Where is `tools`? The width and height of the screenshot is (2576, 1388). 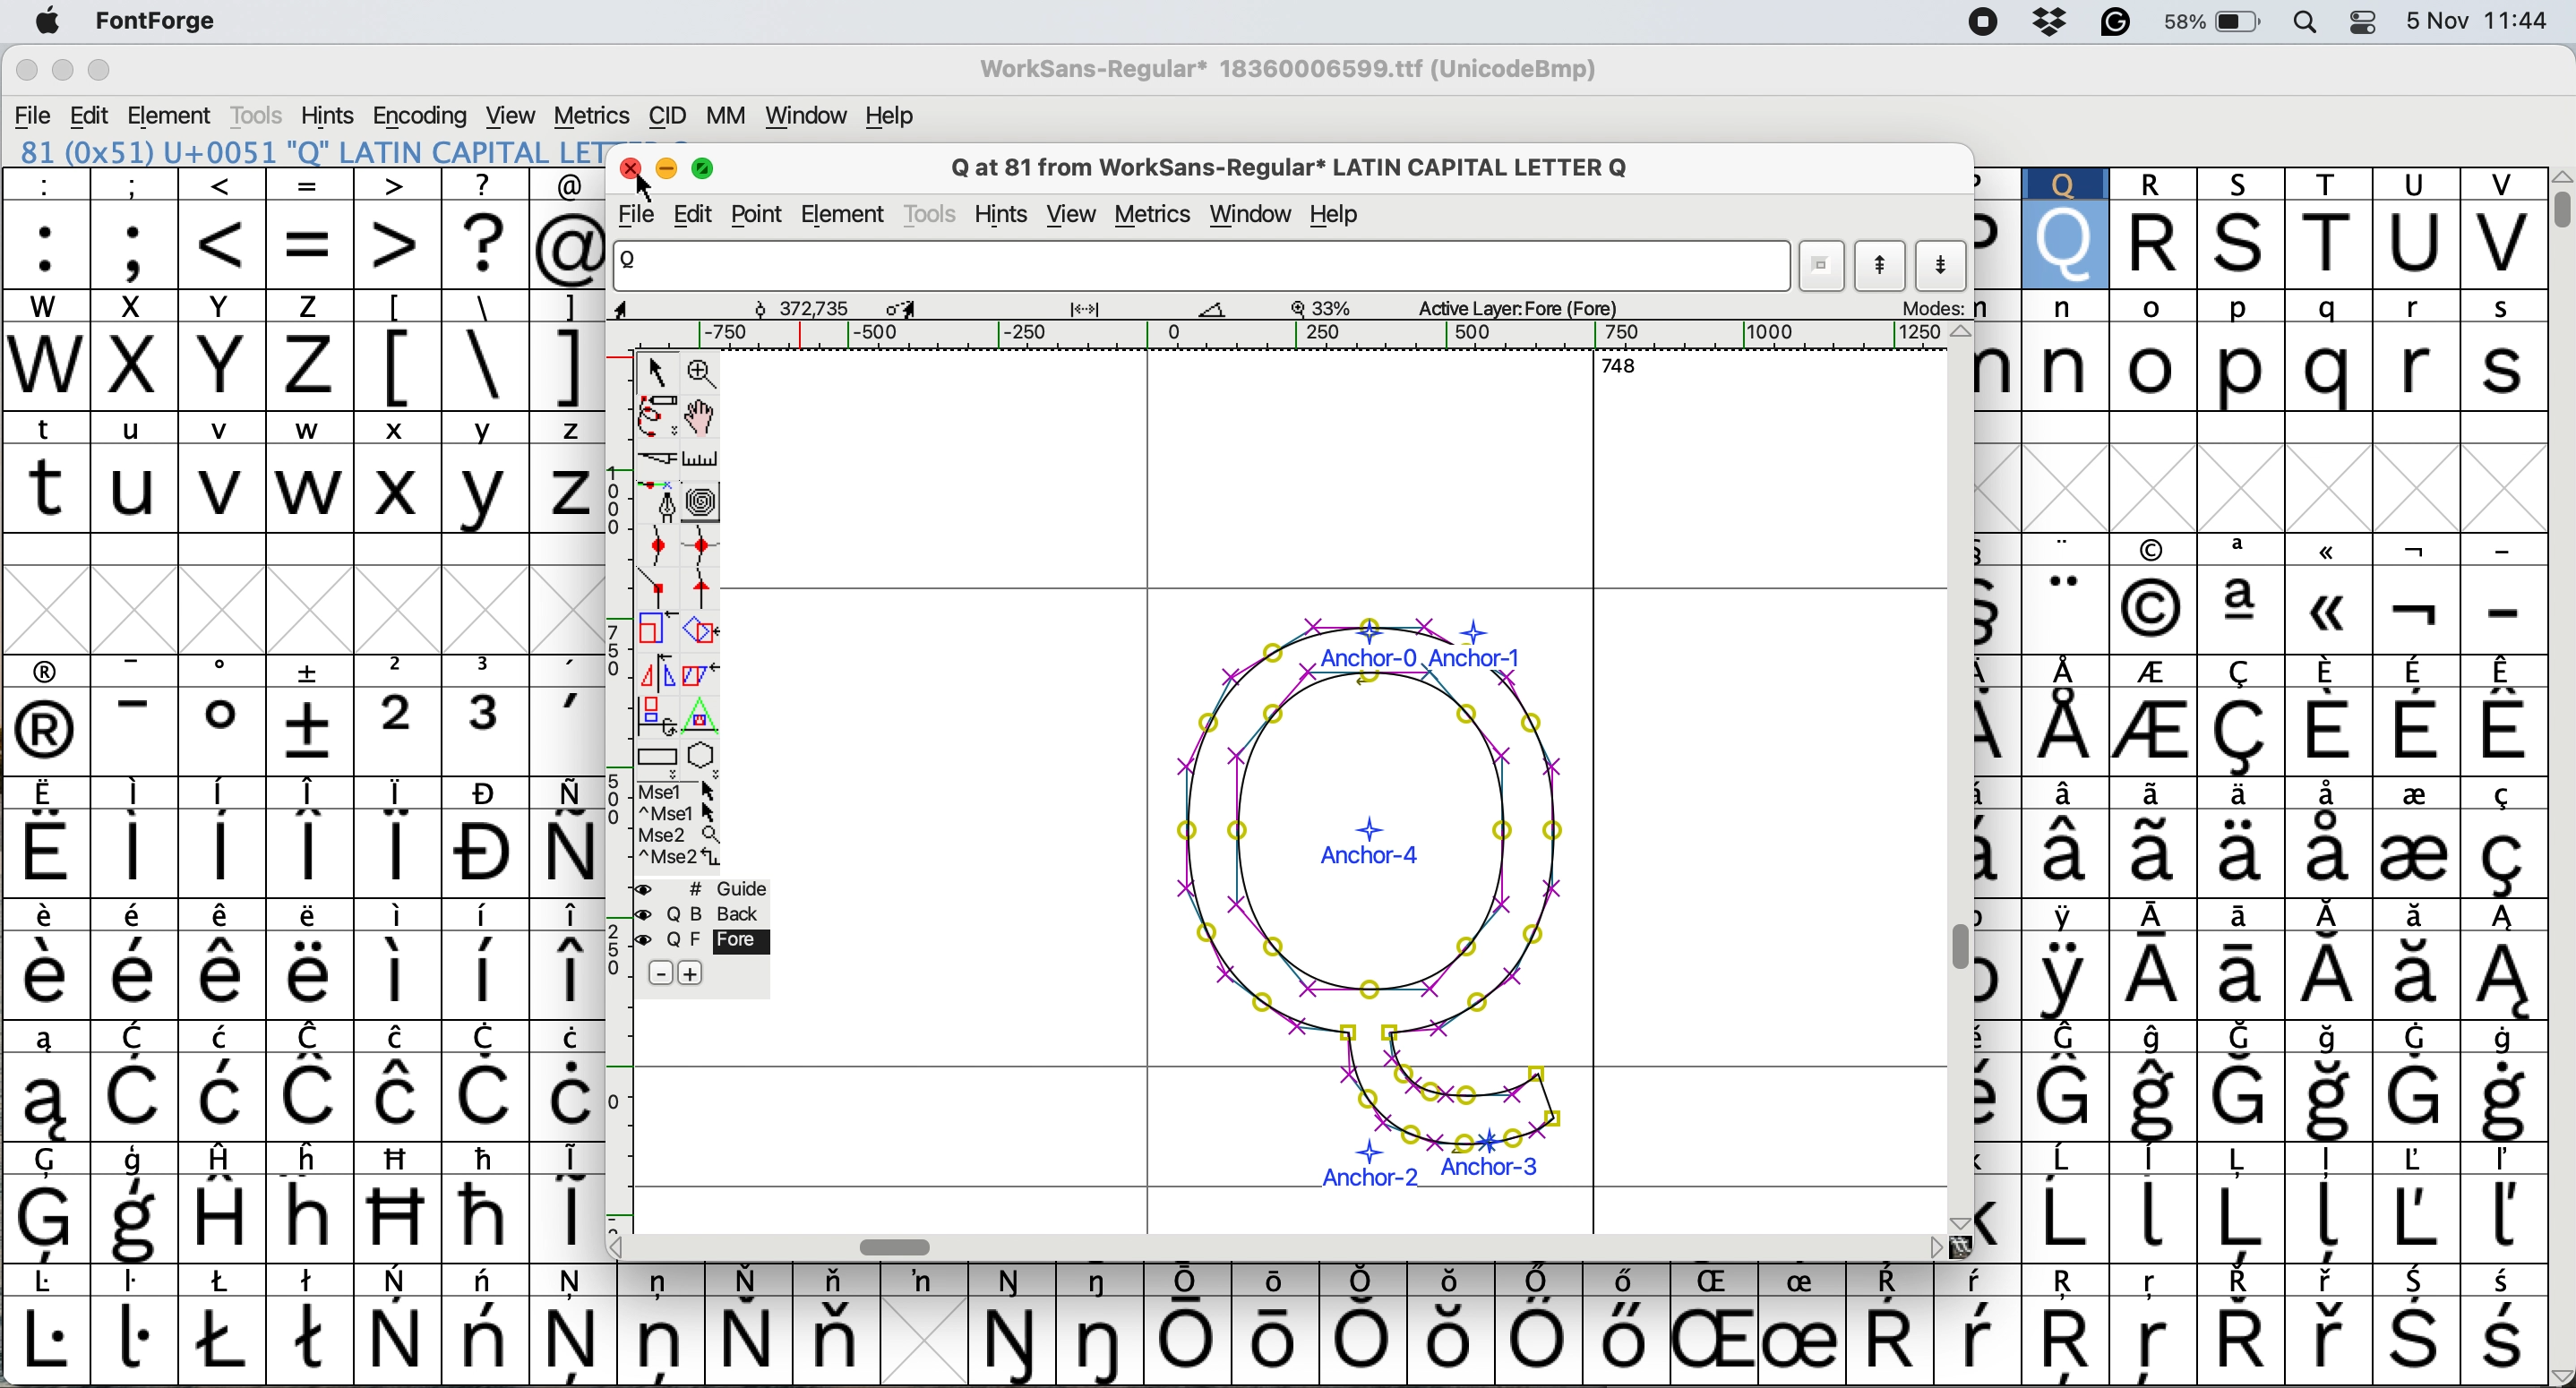 tools is located at coordinates (261, 112).